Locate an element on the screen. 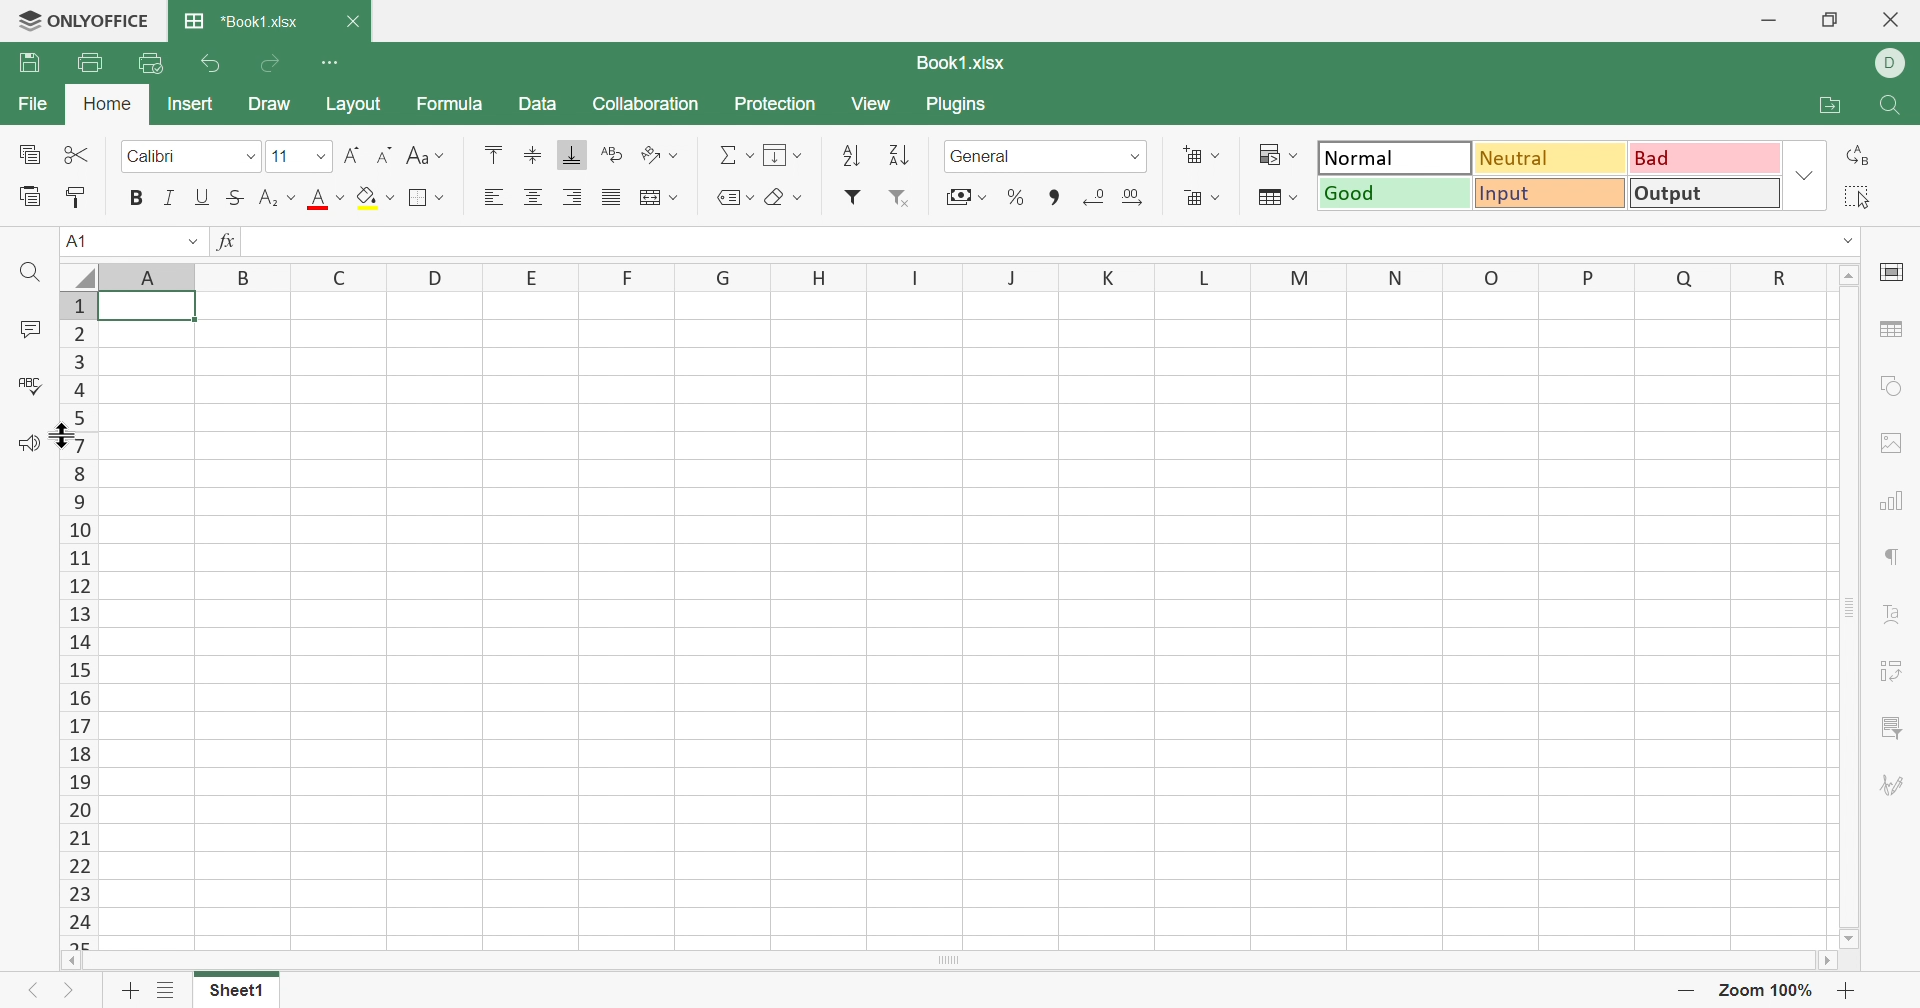  Paste is located at coordinates (31, 197).